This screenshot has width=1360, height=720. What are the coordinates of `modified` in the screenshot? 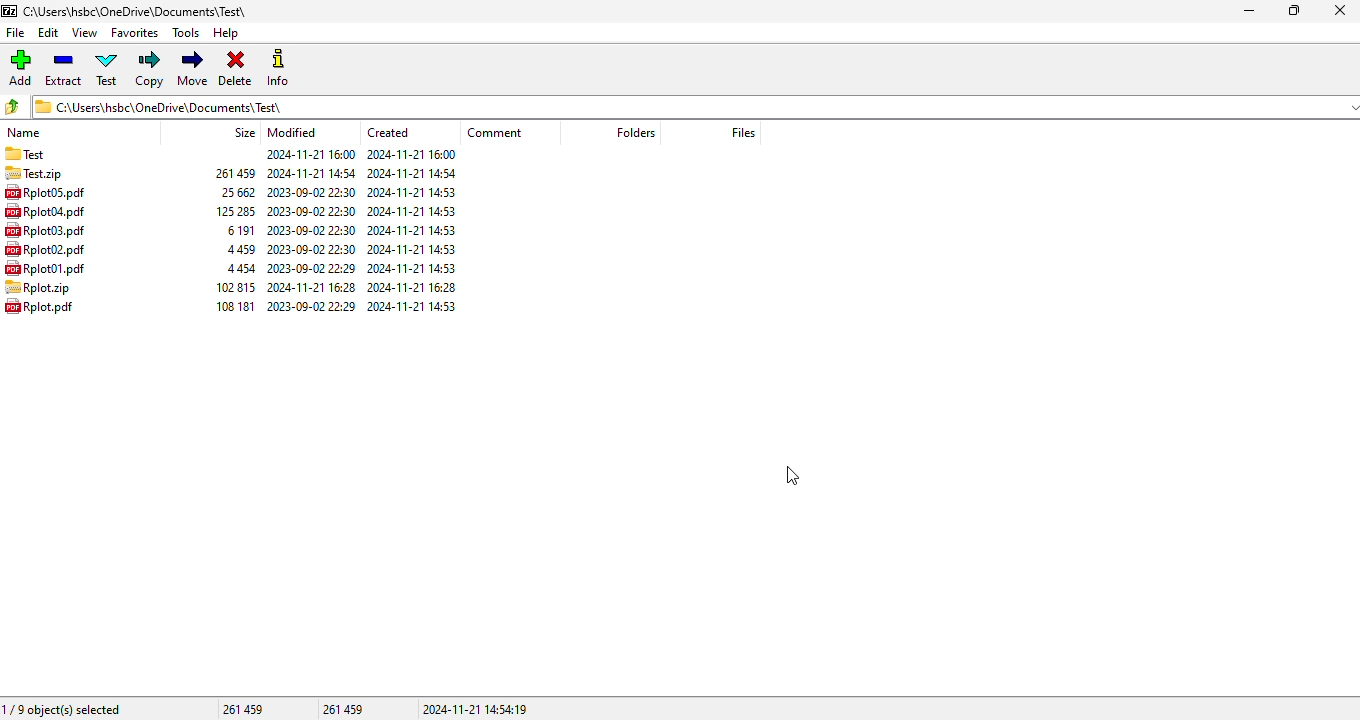 It's located at (293, 133).